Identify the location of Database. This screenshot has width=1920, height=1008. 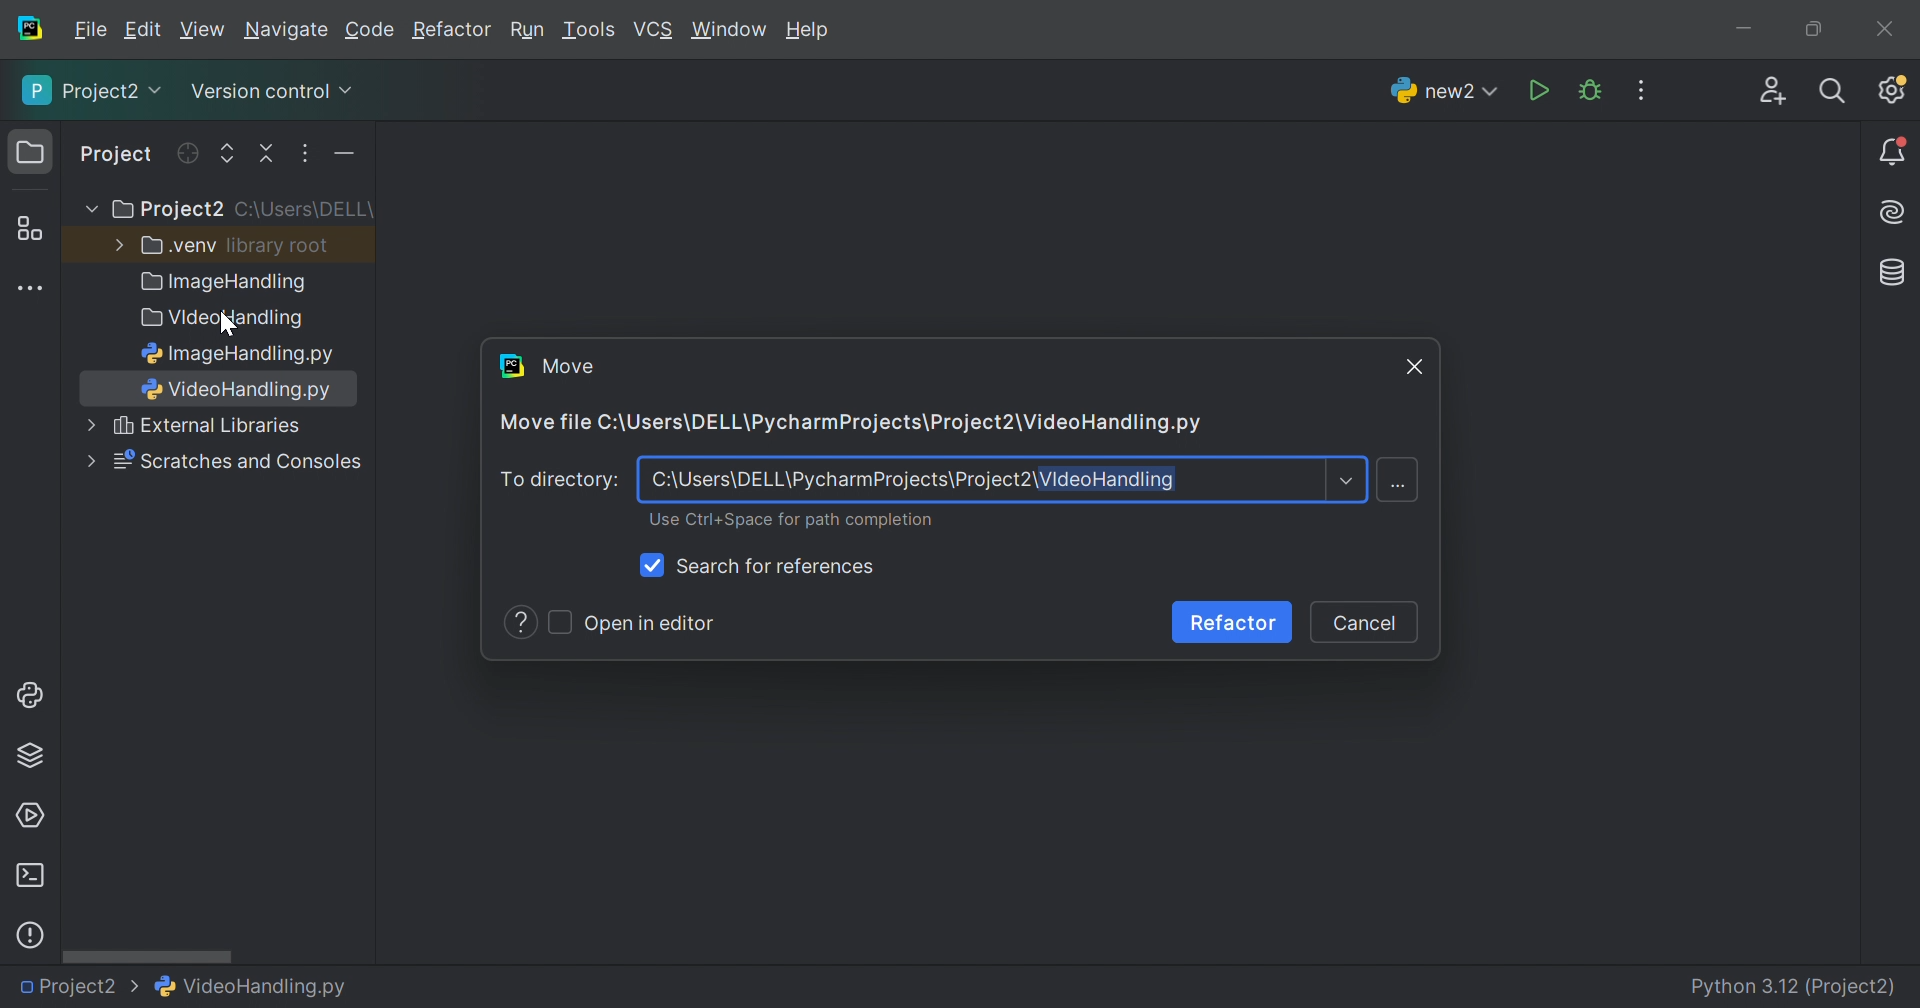
(1894, 274).